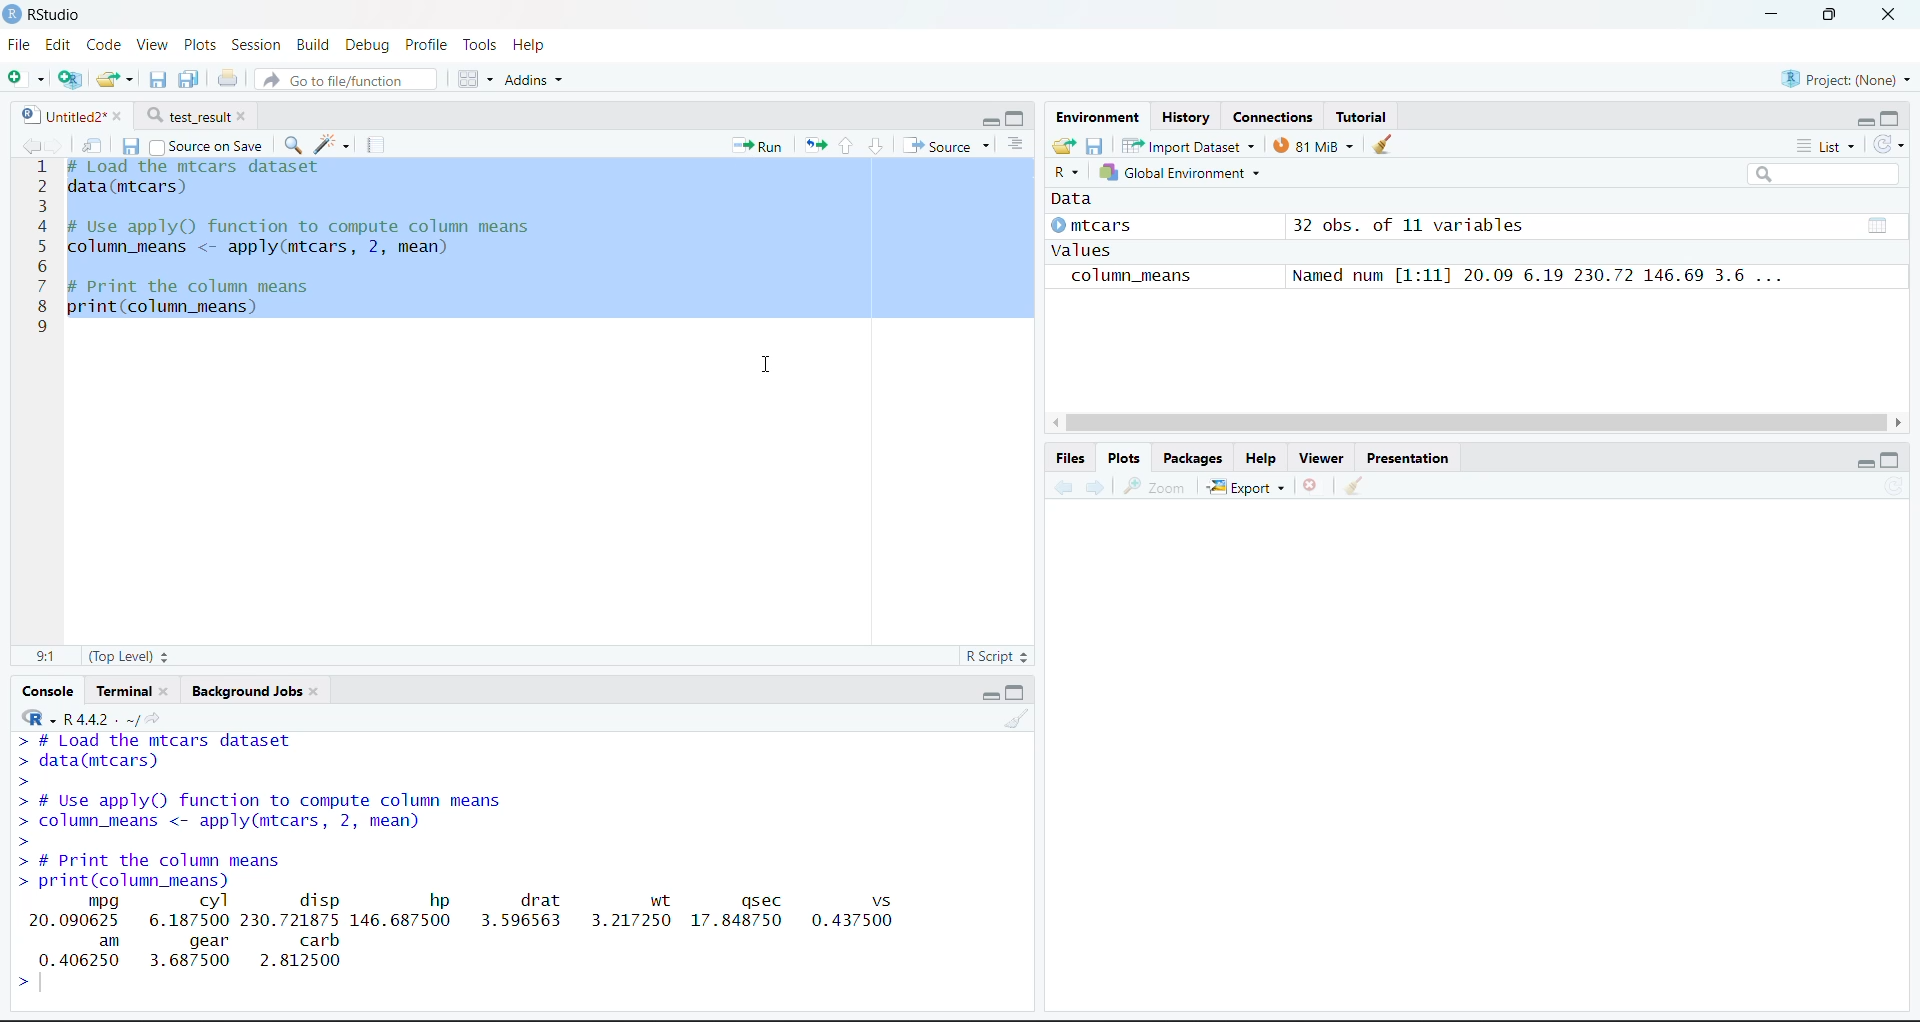 The height and width of the screenshot is (1022, 1920). Describe the element at coordinates (1829, 176) in the screenshot. I see `Search bar` at that location.